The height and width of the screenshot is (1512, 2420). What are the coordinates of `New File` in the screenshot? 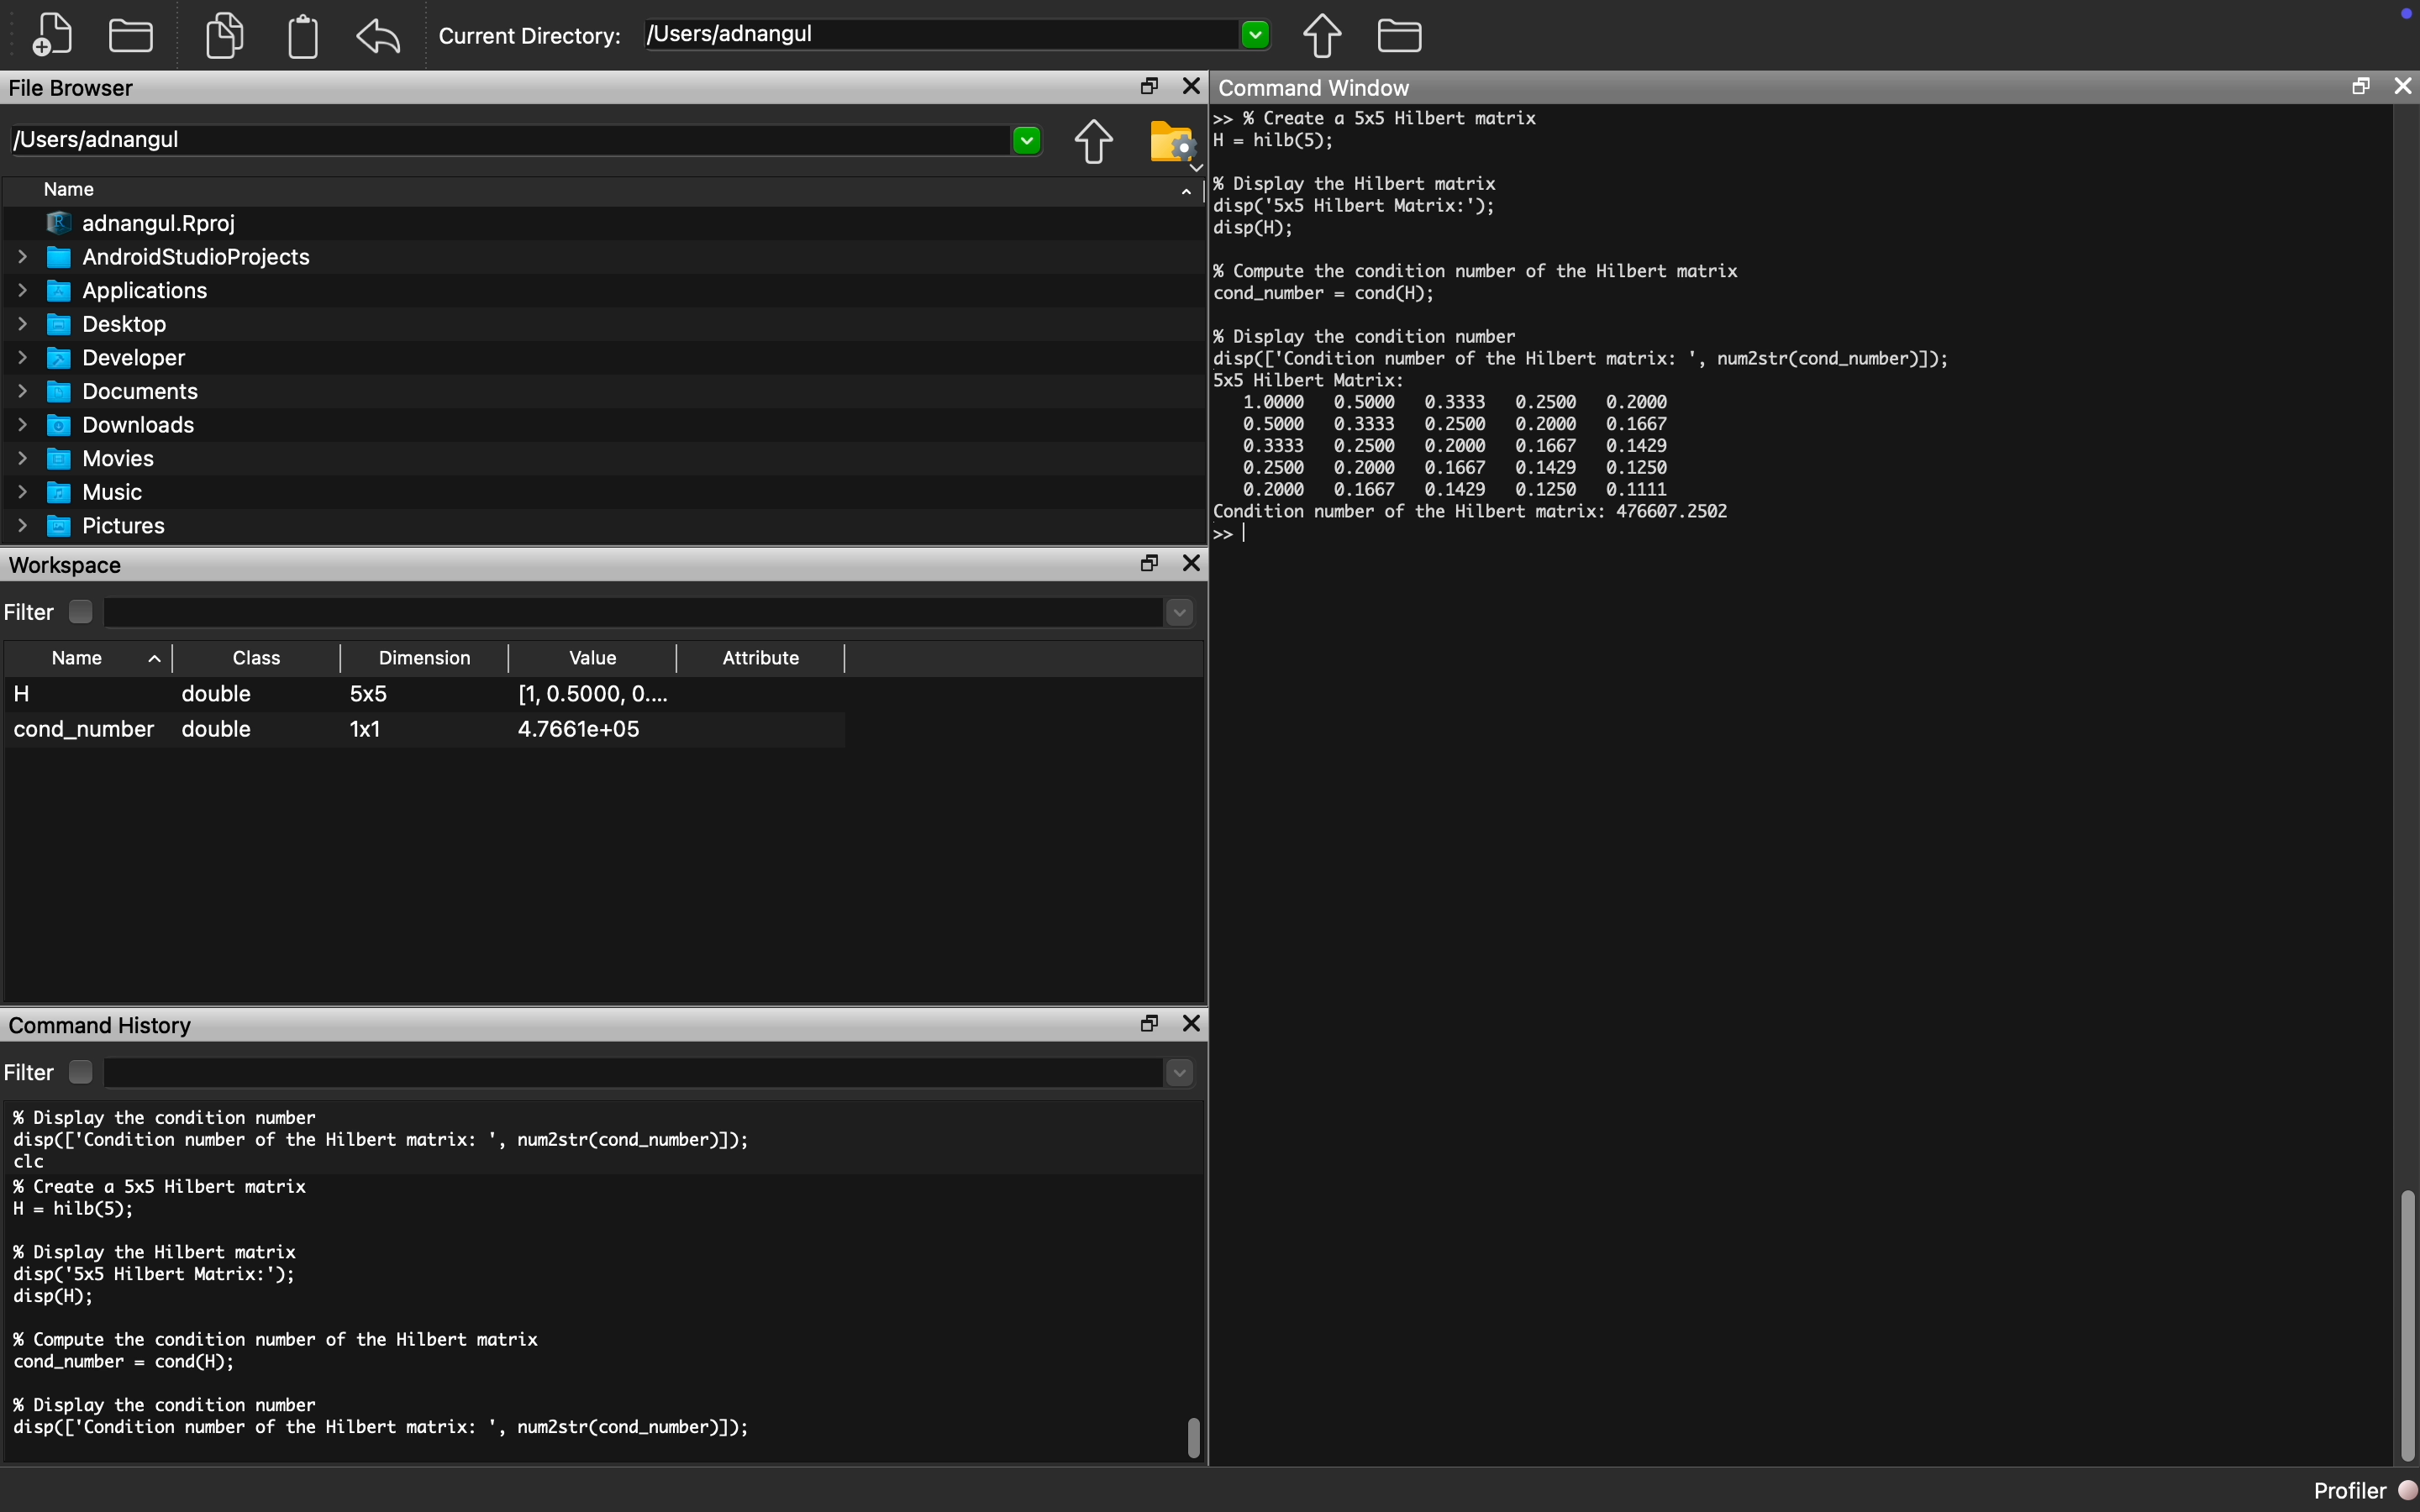 It's located at (48, 37).